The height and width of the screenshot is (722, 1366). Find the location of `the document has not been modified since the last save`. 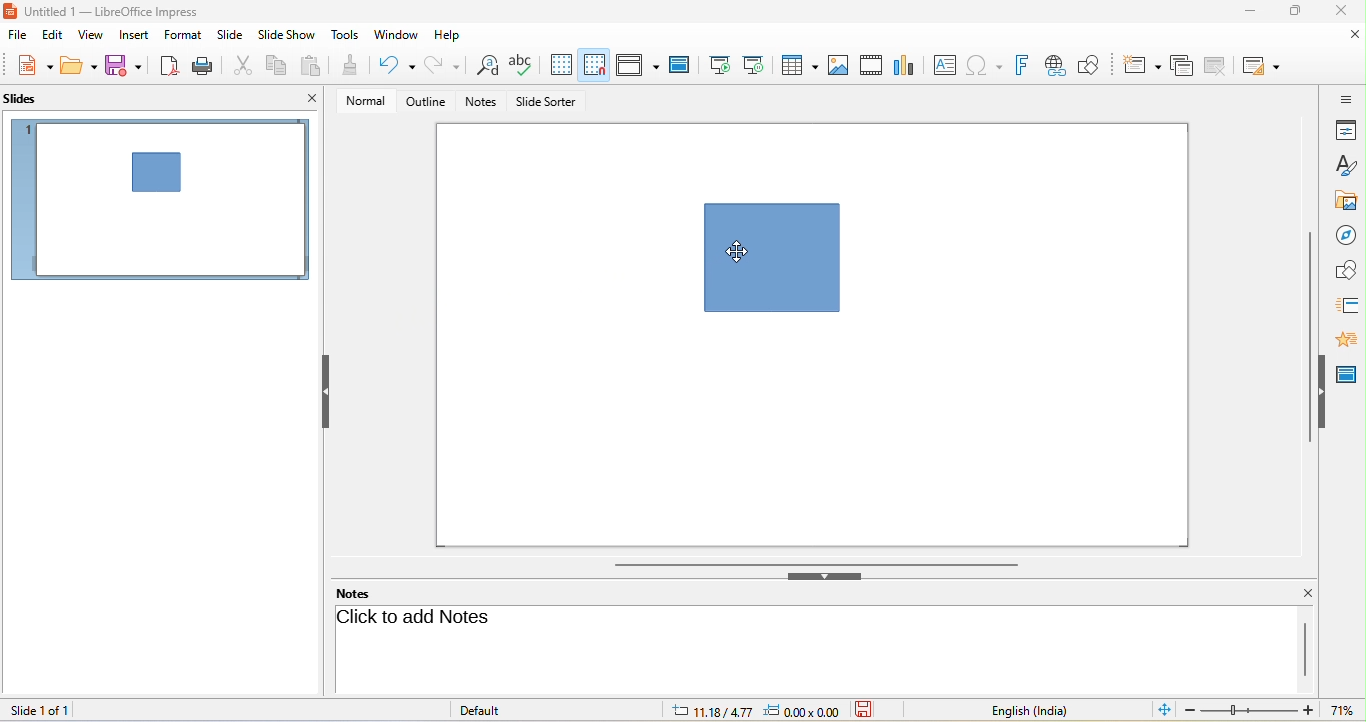

the document has not been modified since the last save is located at coordinates (873, 710).